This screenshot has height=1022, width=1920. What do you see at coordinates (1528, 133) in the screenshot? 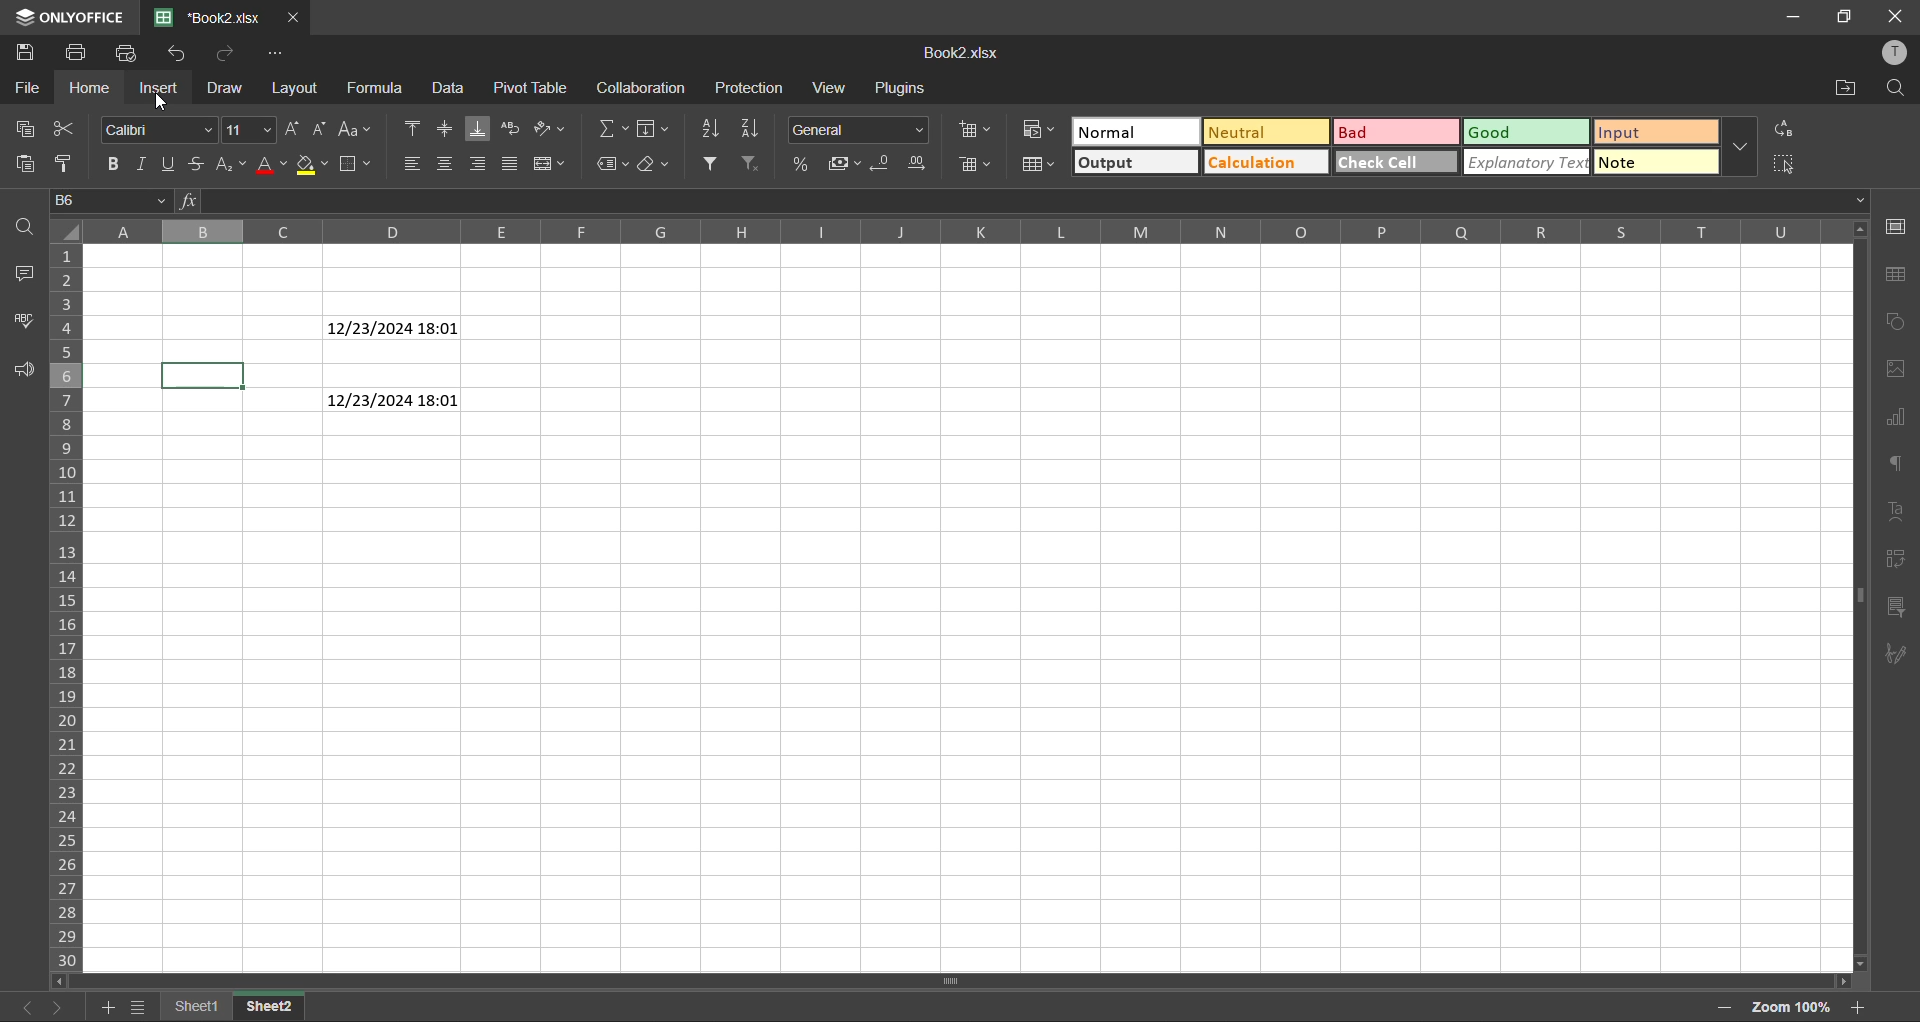
I see `good` at bounding box center [1528, 133].